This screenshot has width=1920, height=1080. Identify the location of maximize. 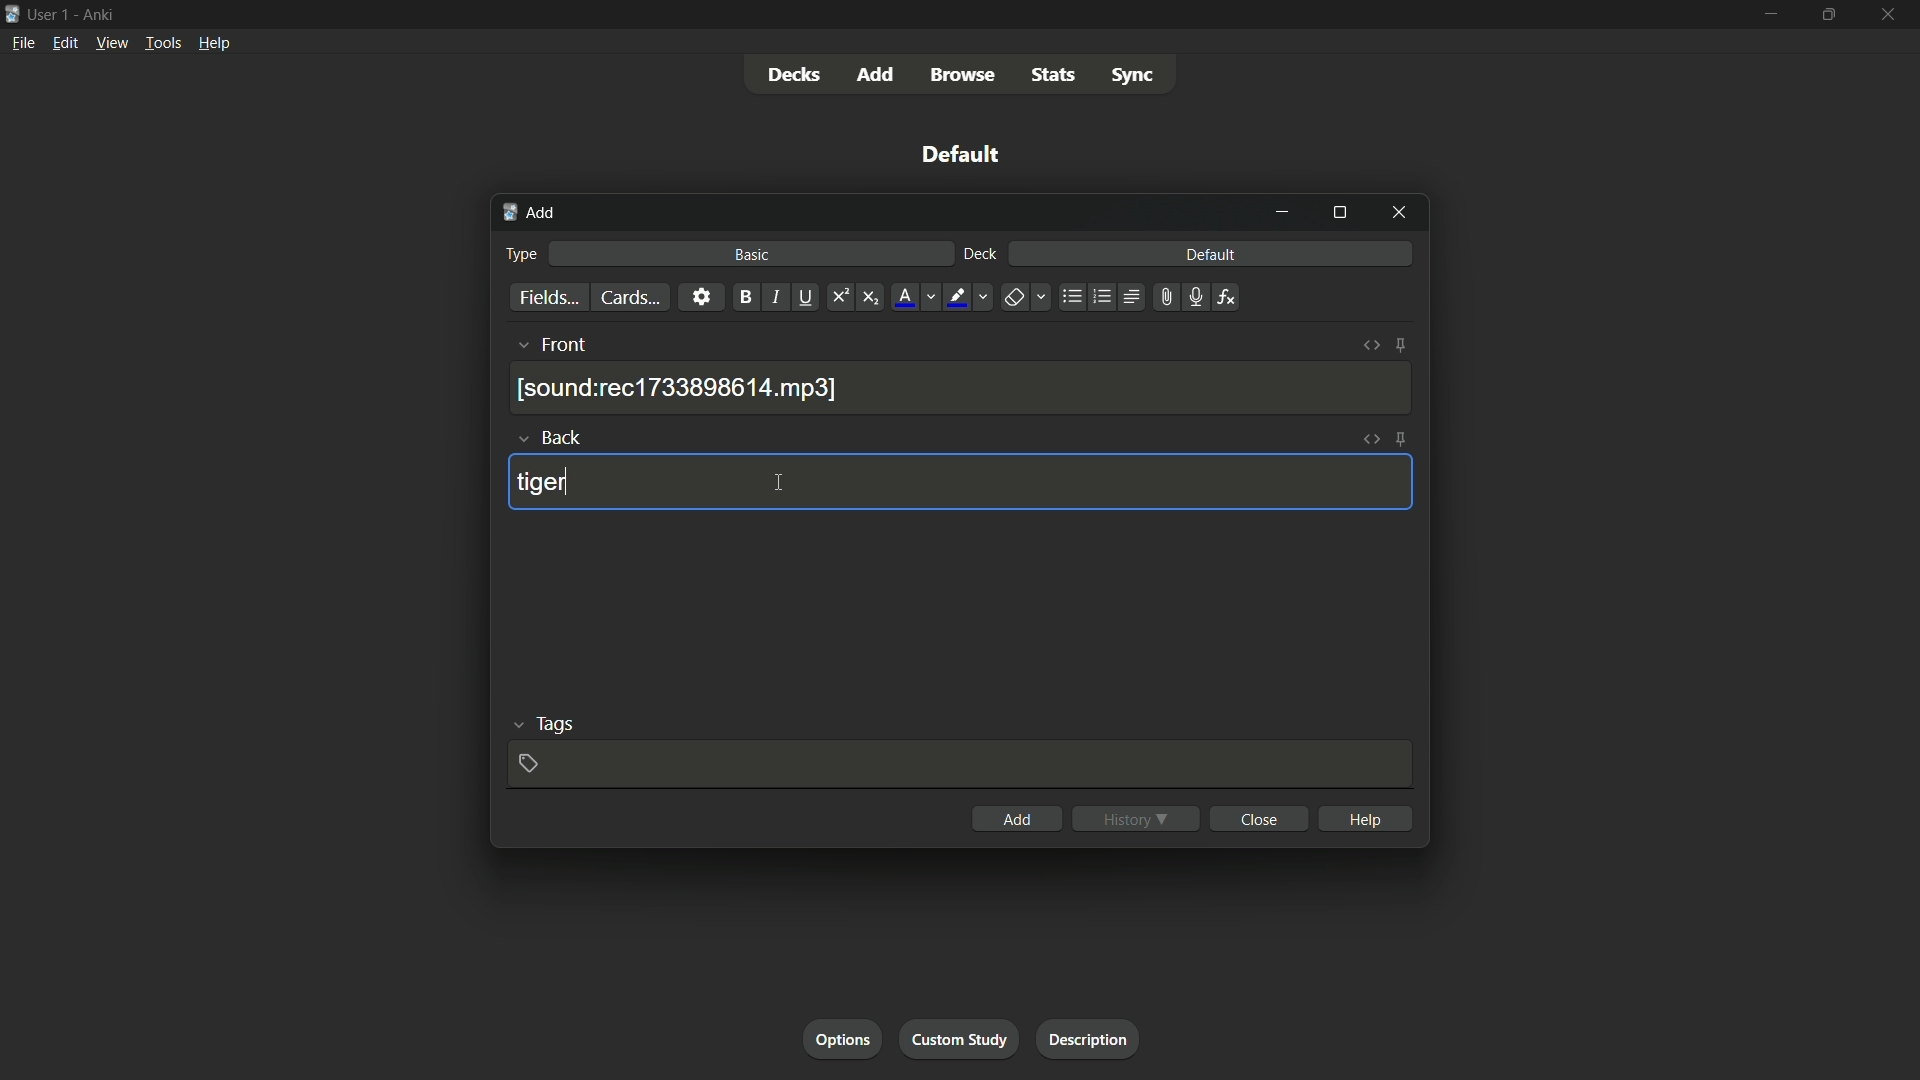
(1829, 15).